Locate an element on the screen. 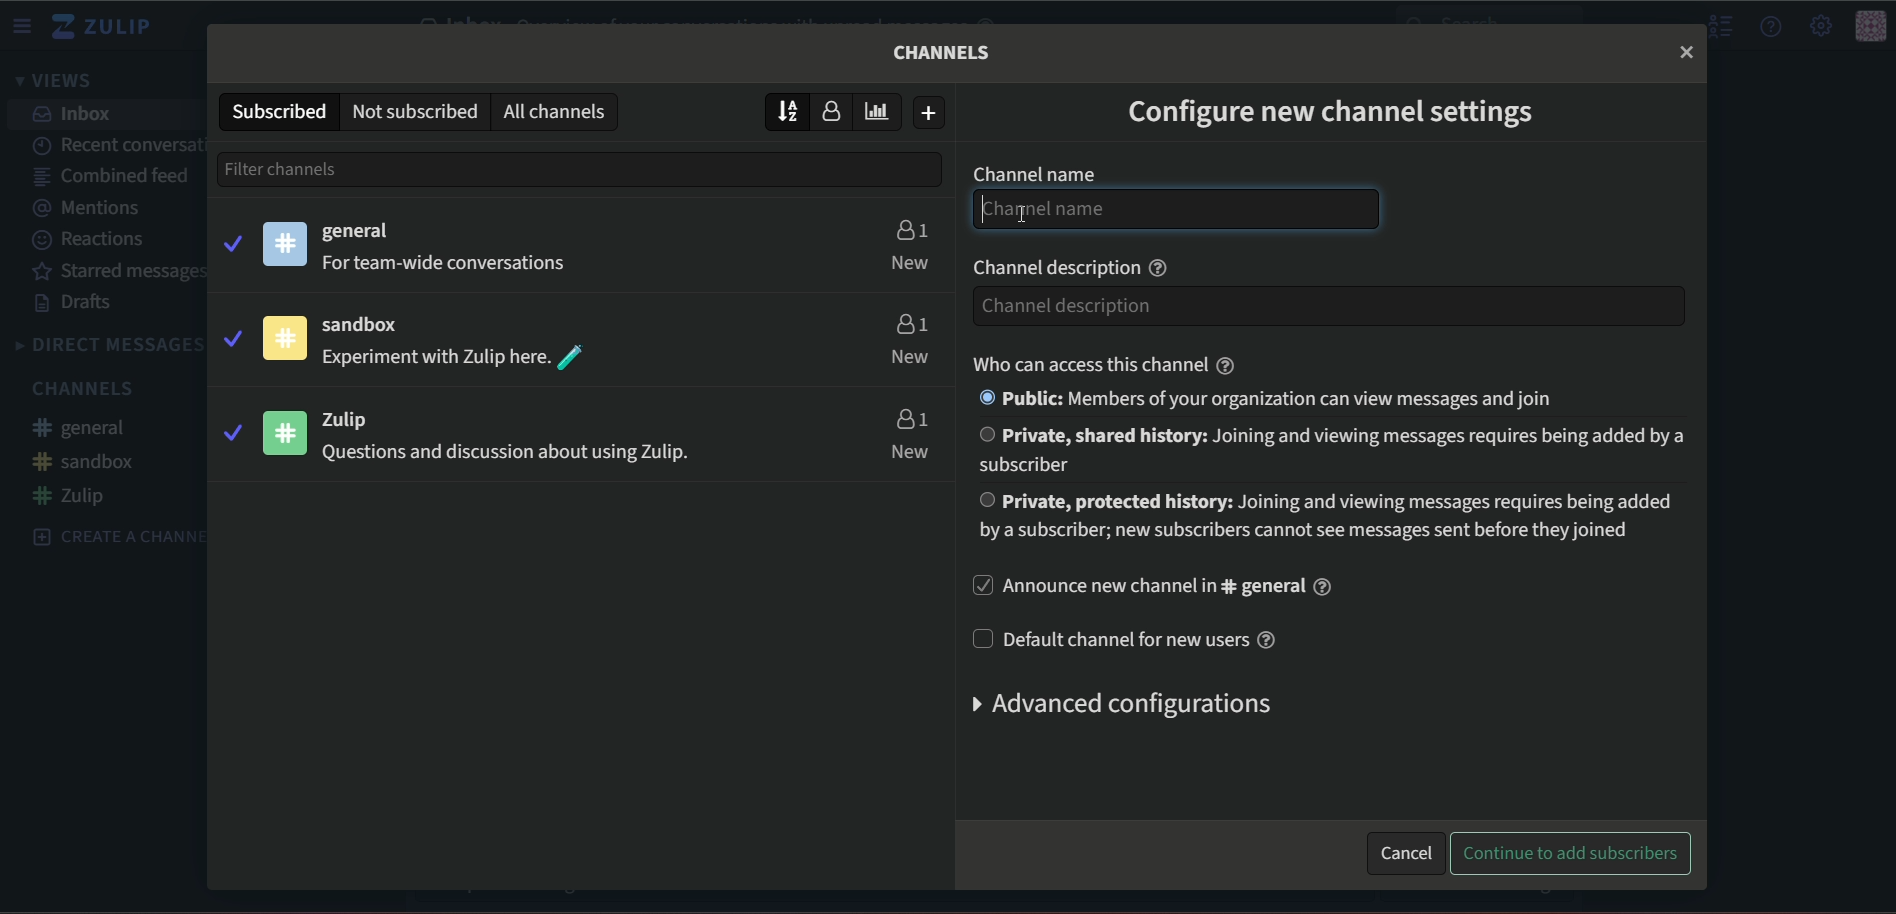 This screenshot has width=1896, height=914. sort is located at coordinates (788, 110).